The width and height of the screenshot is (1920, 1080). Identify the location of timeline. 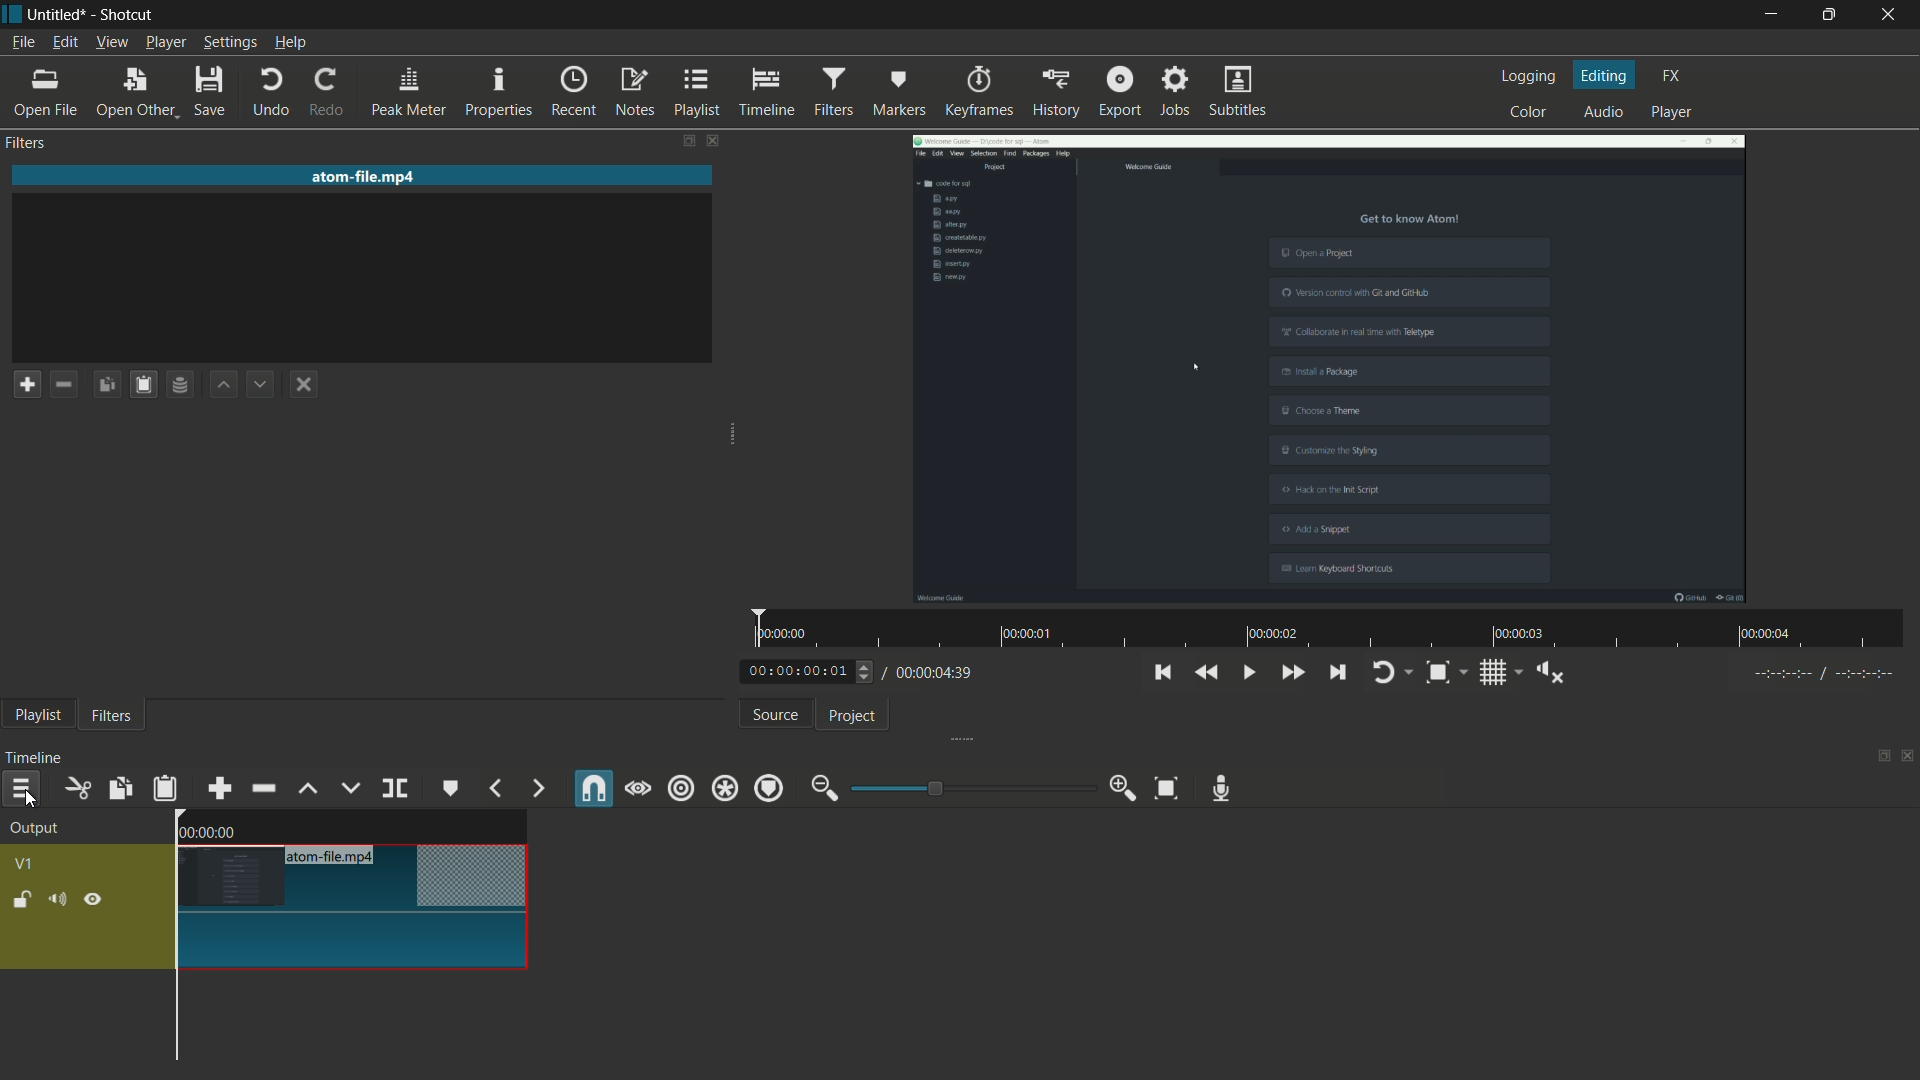
(33, 757).